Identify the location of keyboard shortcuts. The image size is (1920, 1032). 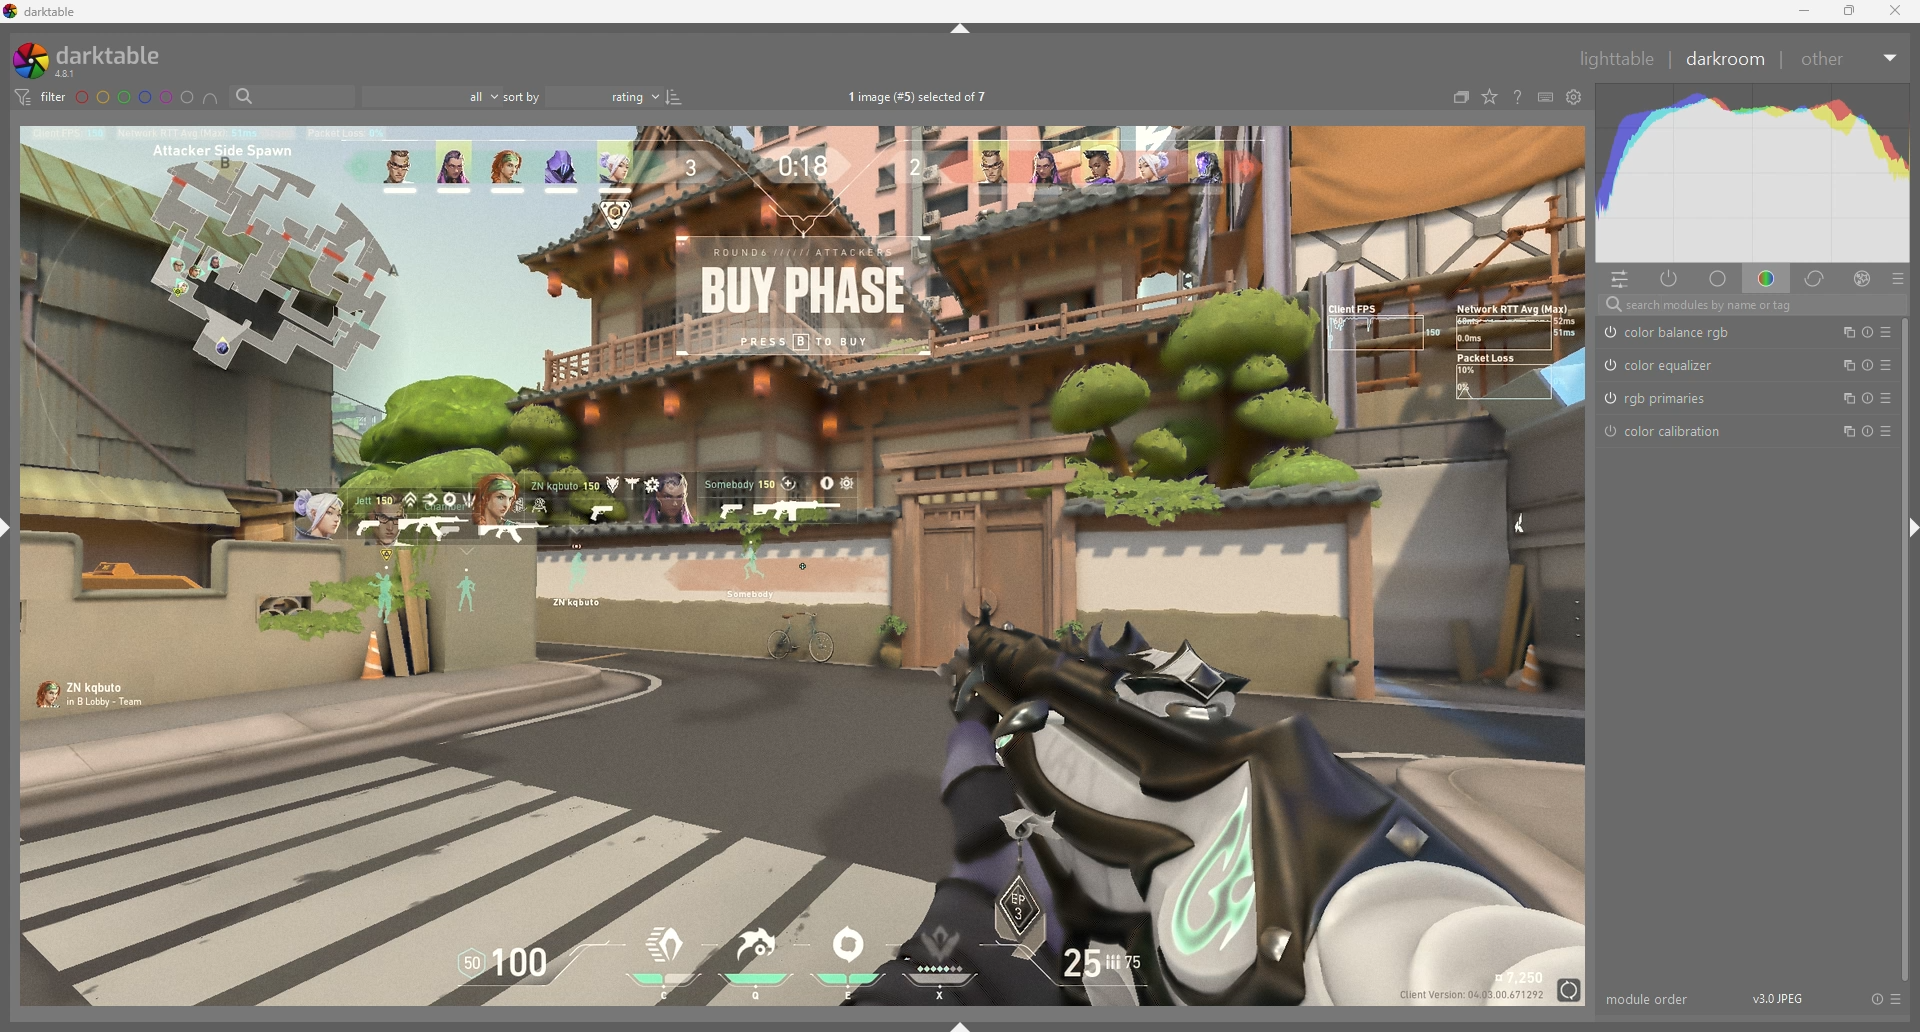
(1547, 96).